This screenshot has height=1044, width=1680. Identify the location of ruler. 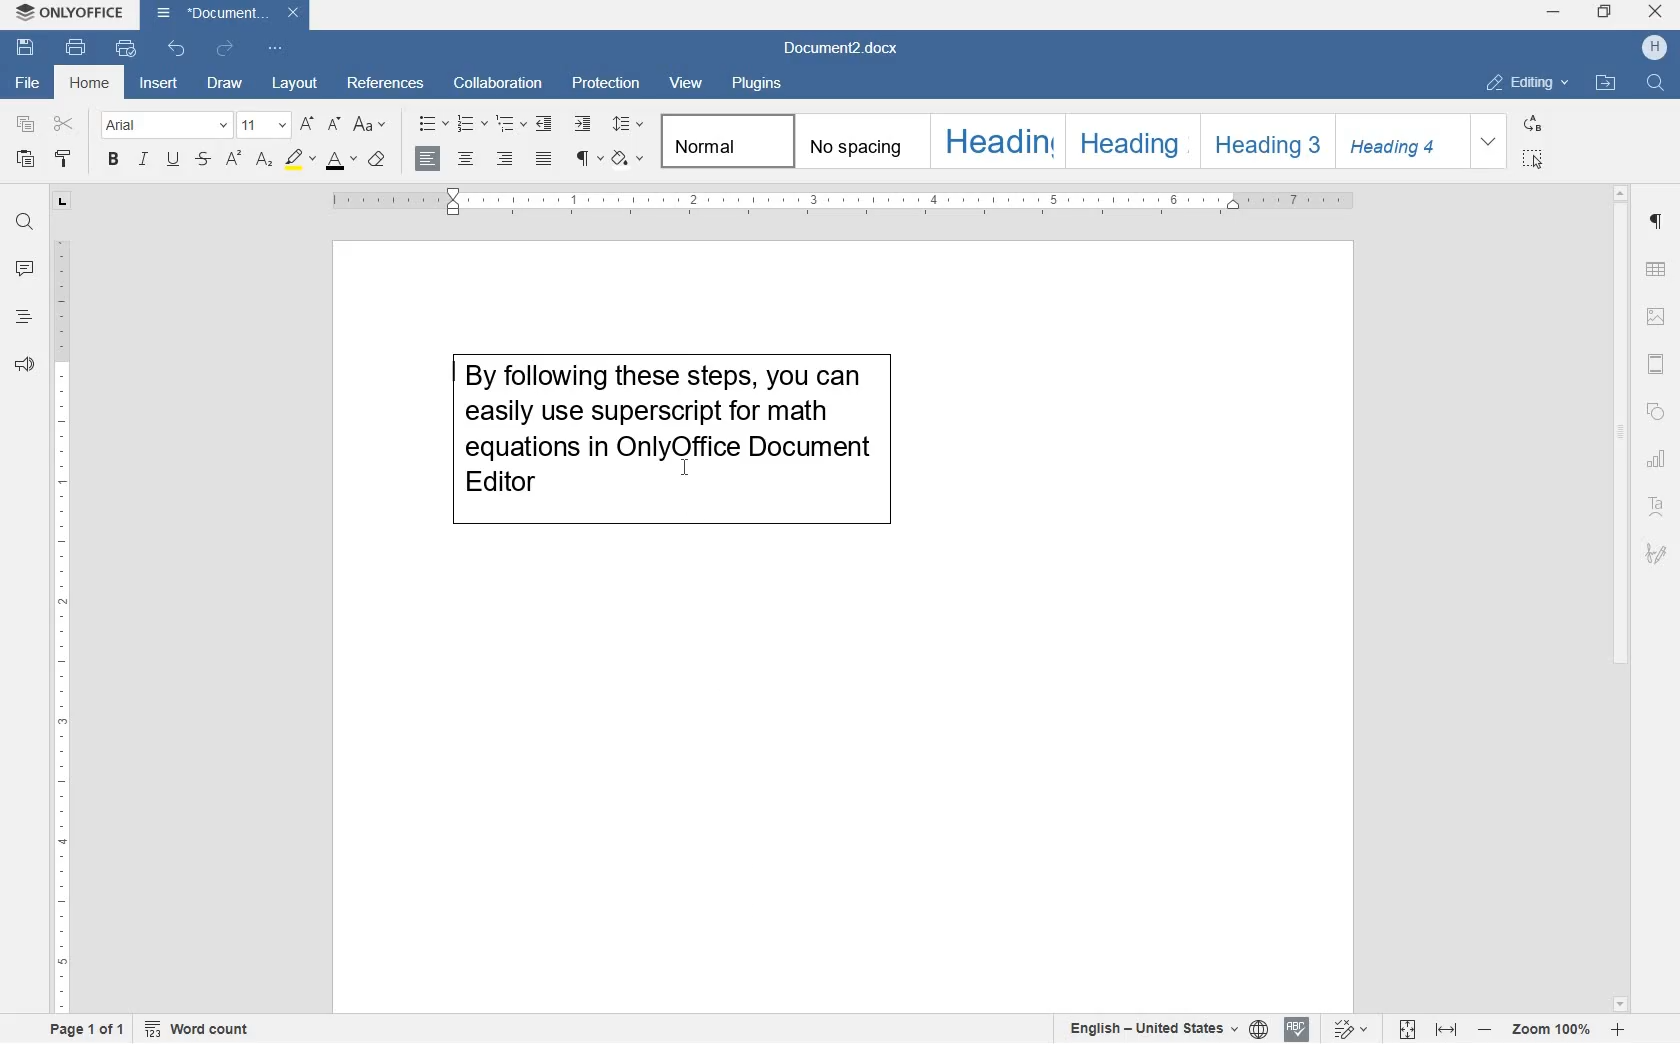
(60, 626).